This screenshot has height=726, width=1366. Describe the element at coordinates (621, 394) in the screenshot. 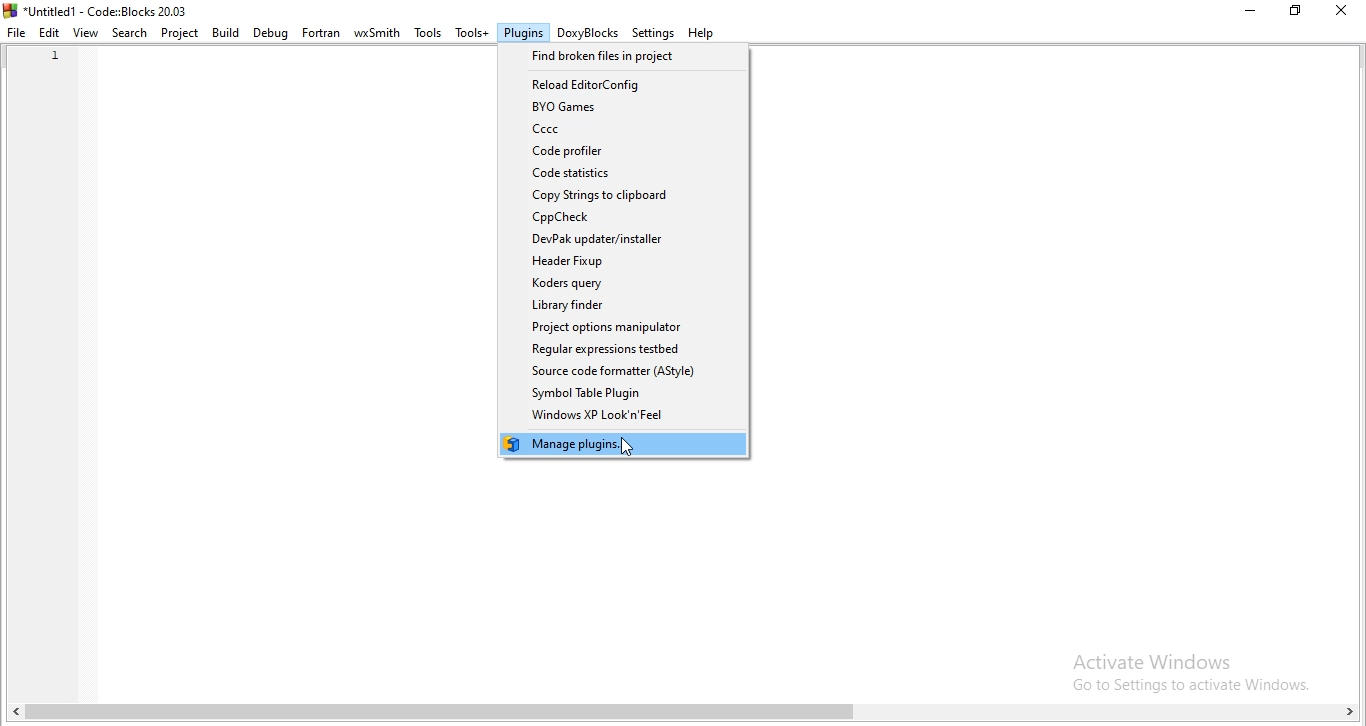

I see `Symbol Table Plugin` at that location.